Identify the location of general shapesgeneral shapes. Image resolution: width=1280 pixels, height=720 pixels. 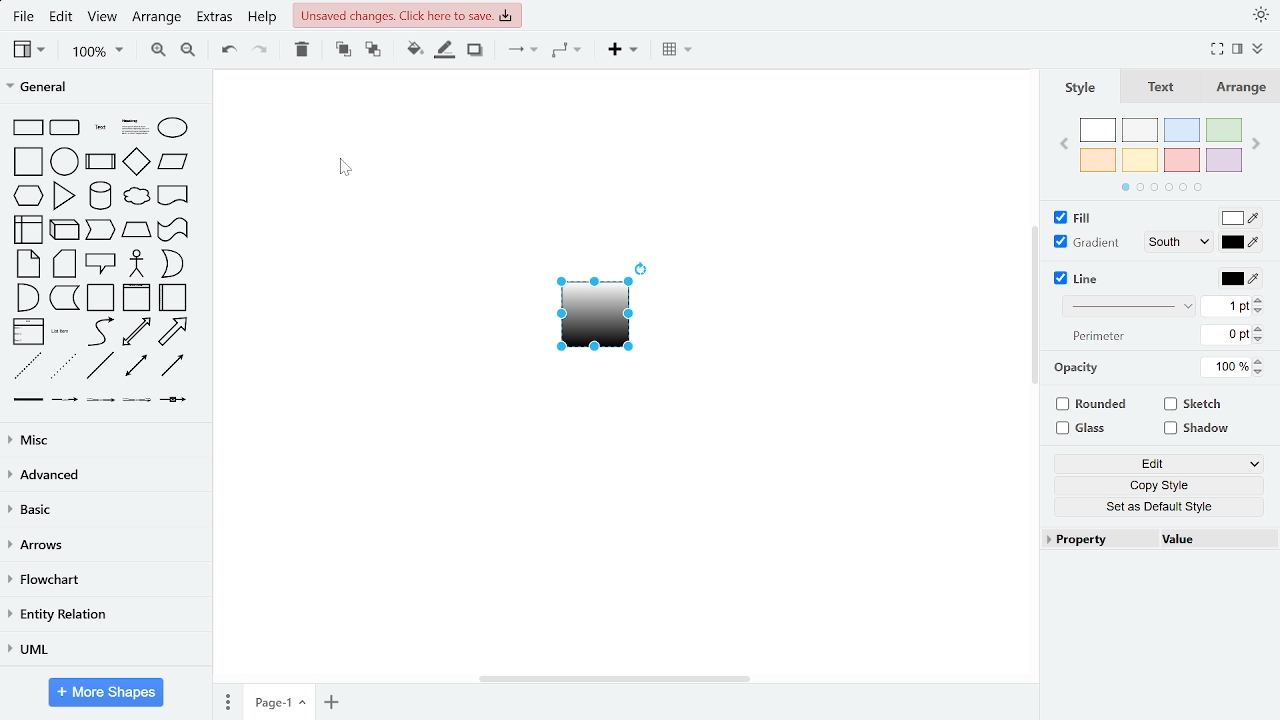
(97, 127).